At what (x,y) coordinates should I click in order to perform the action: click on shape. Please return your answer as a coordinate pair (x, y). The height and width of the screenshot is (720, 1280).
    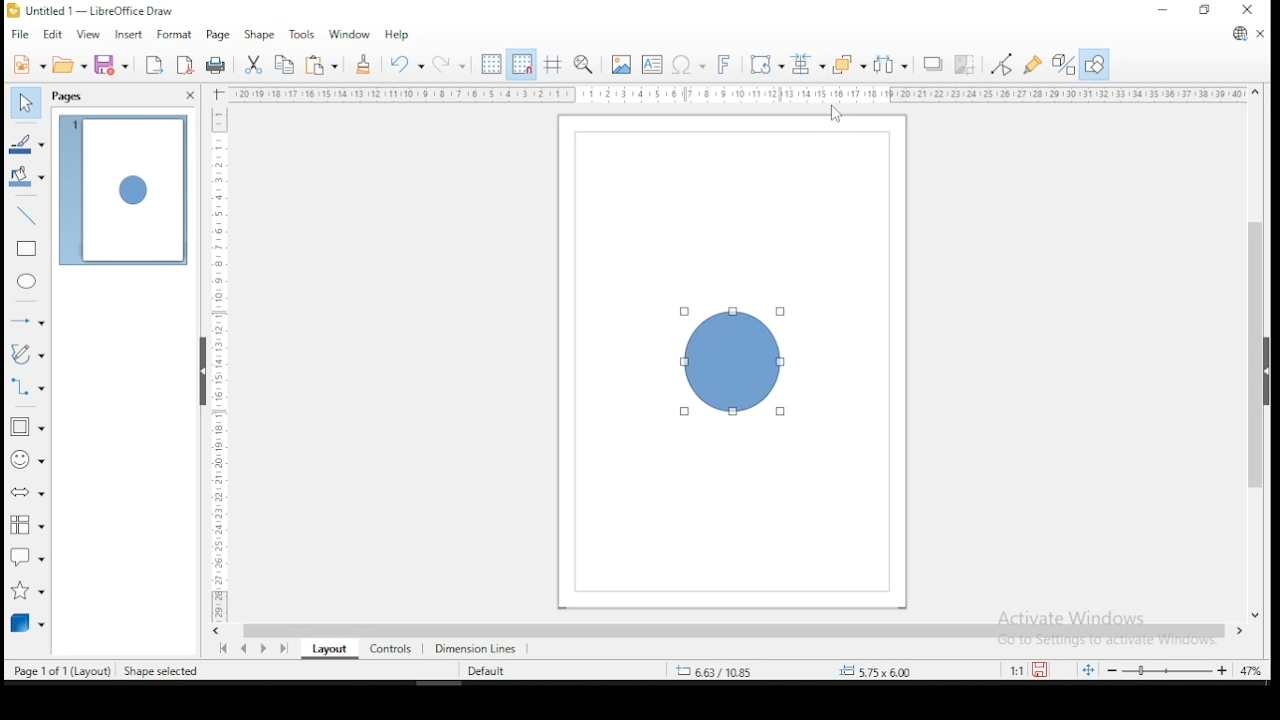
    Looking at the image, I should click on (728, 362).